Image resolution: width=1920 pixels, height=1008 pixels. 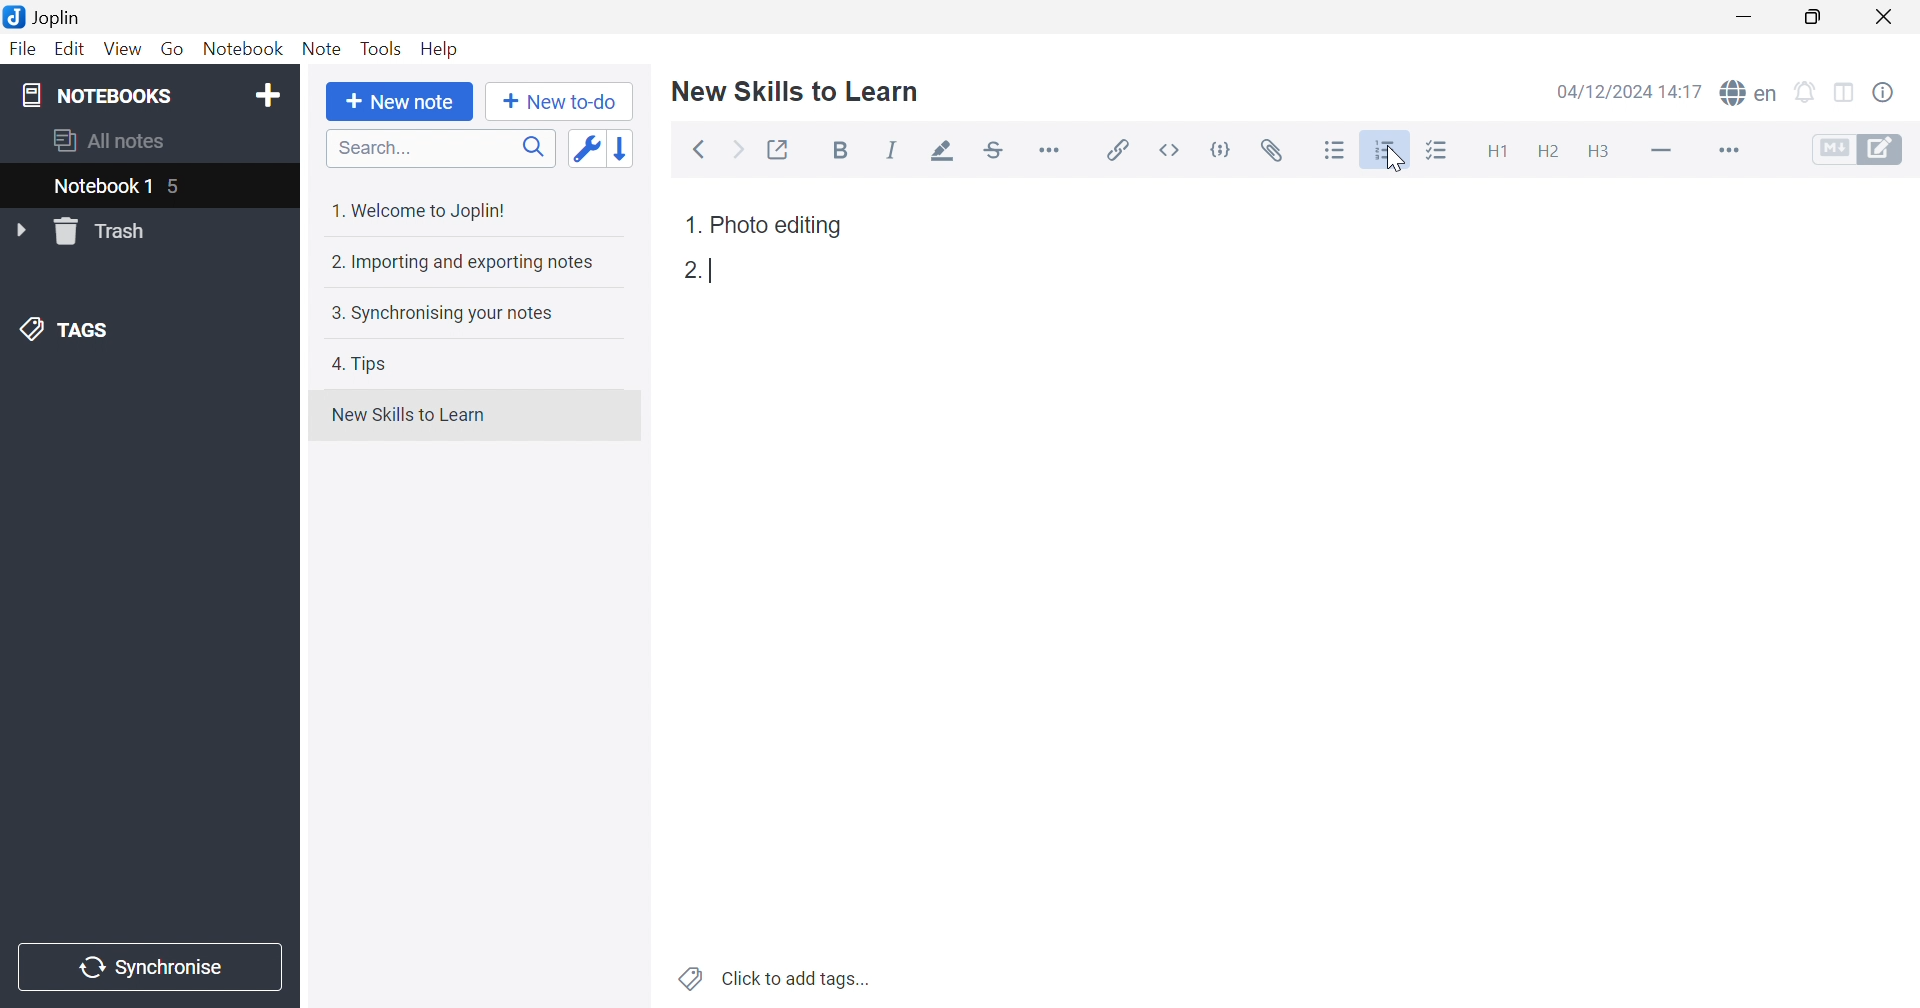 I want to click on Bold, so click(x=846, y=152).